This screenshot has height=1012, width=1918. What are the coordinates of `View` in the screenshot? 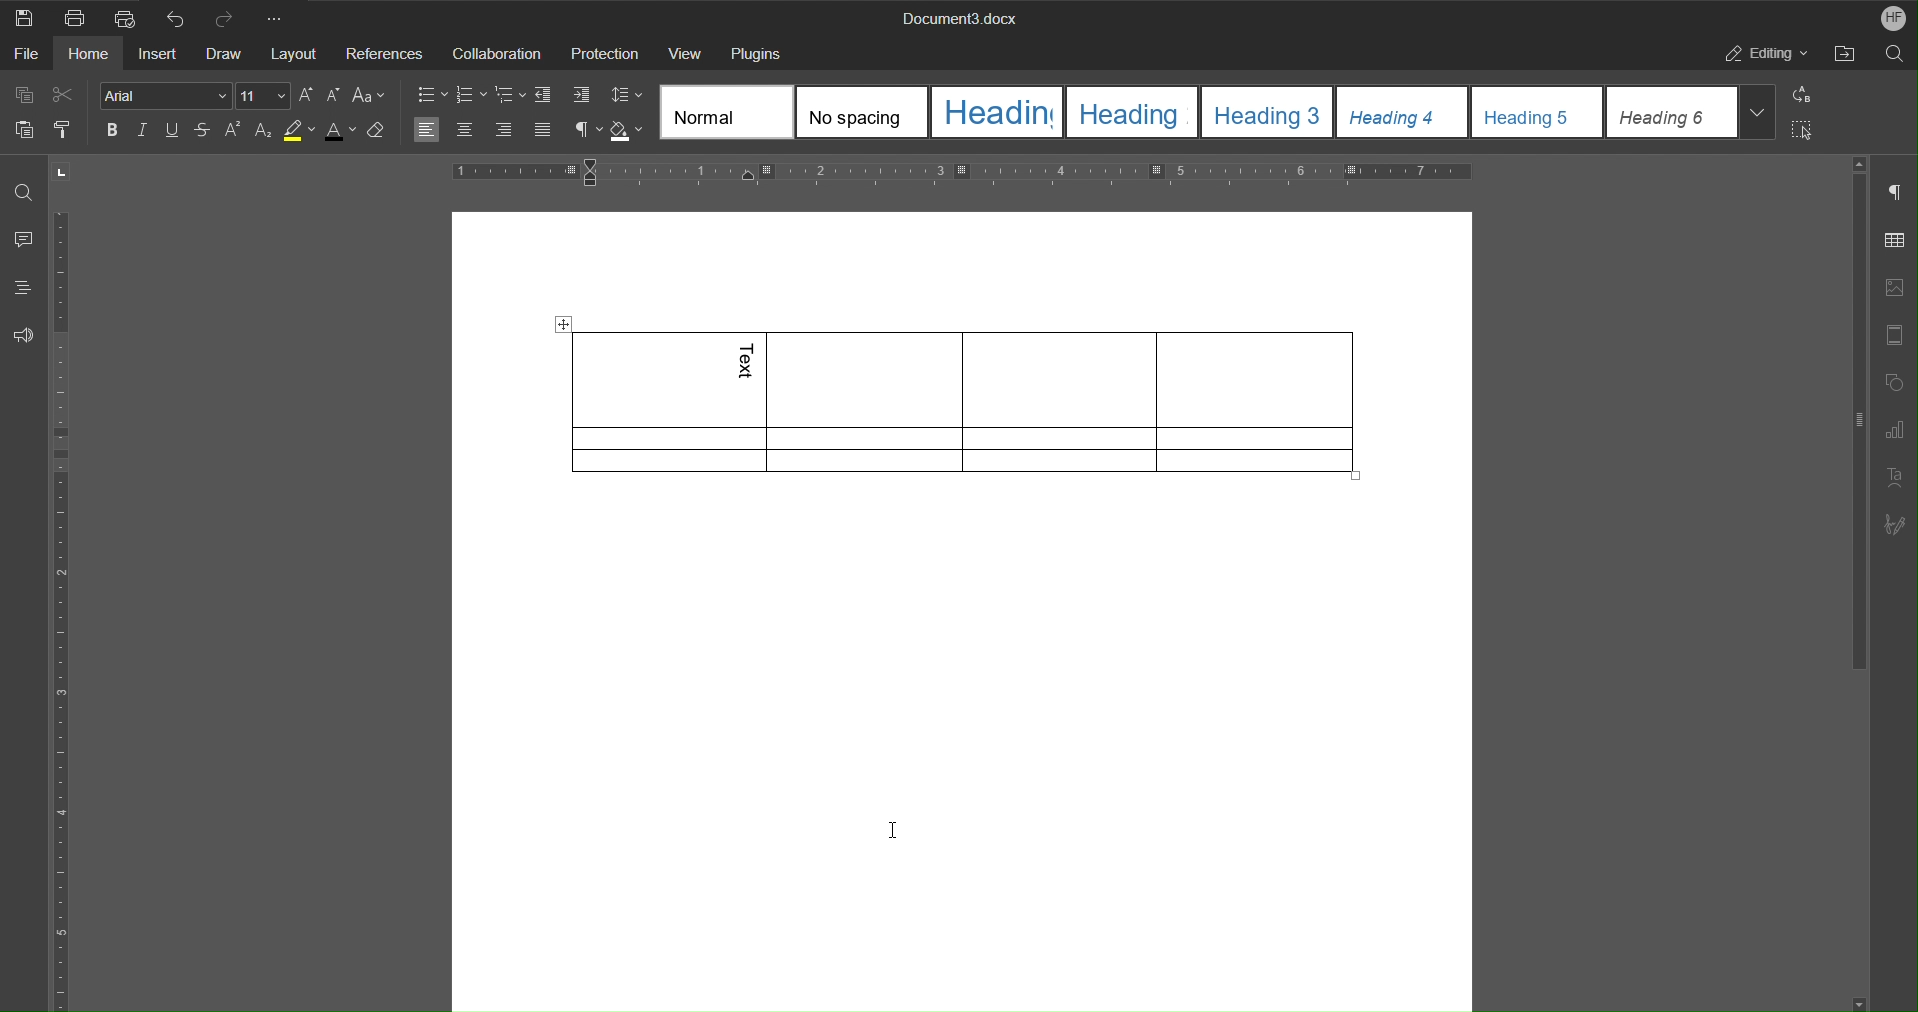 It's located at (685, 52).